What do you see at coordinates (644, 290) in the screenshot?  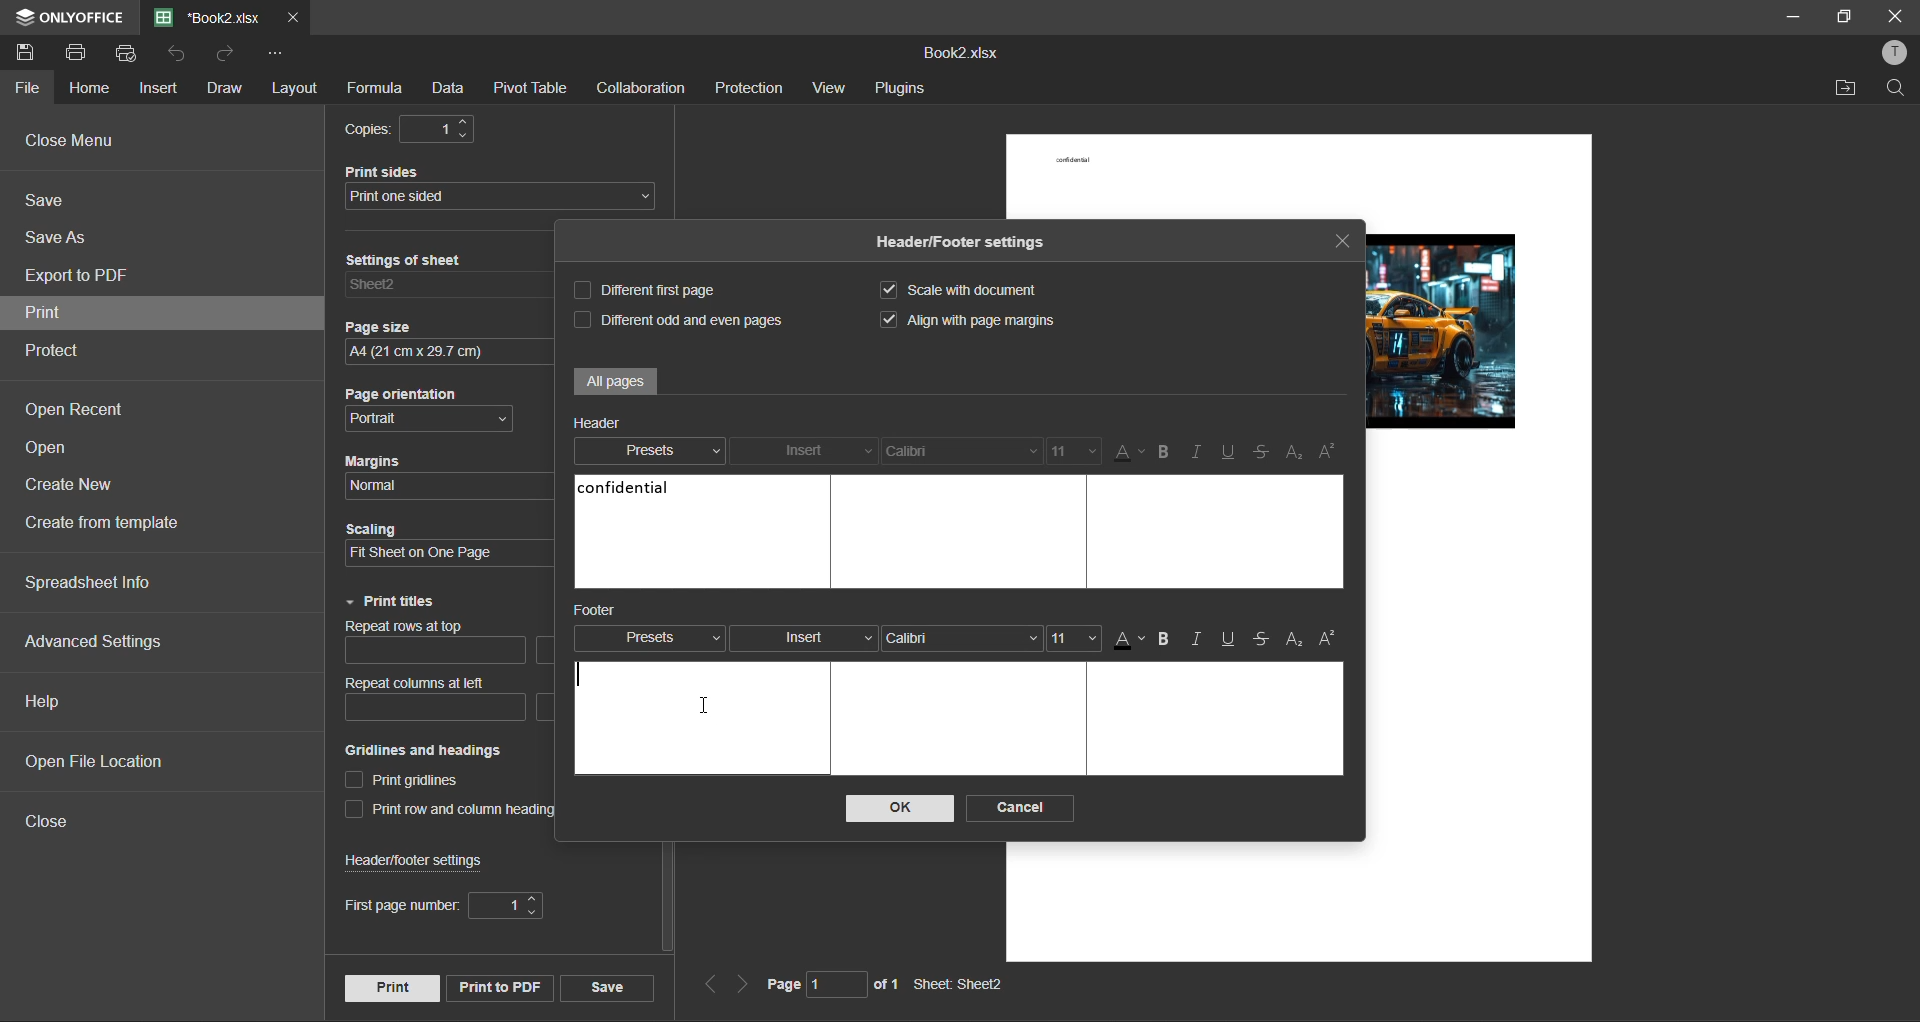 I see `different first page` at bounding box center [644, 290].